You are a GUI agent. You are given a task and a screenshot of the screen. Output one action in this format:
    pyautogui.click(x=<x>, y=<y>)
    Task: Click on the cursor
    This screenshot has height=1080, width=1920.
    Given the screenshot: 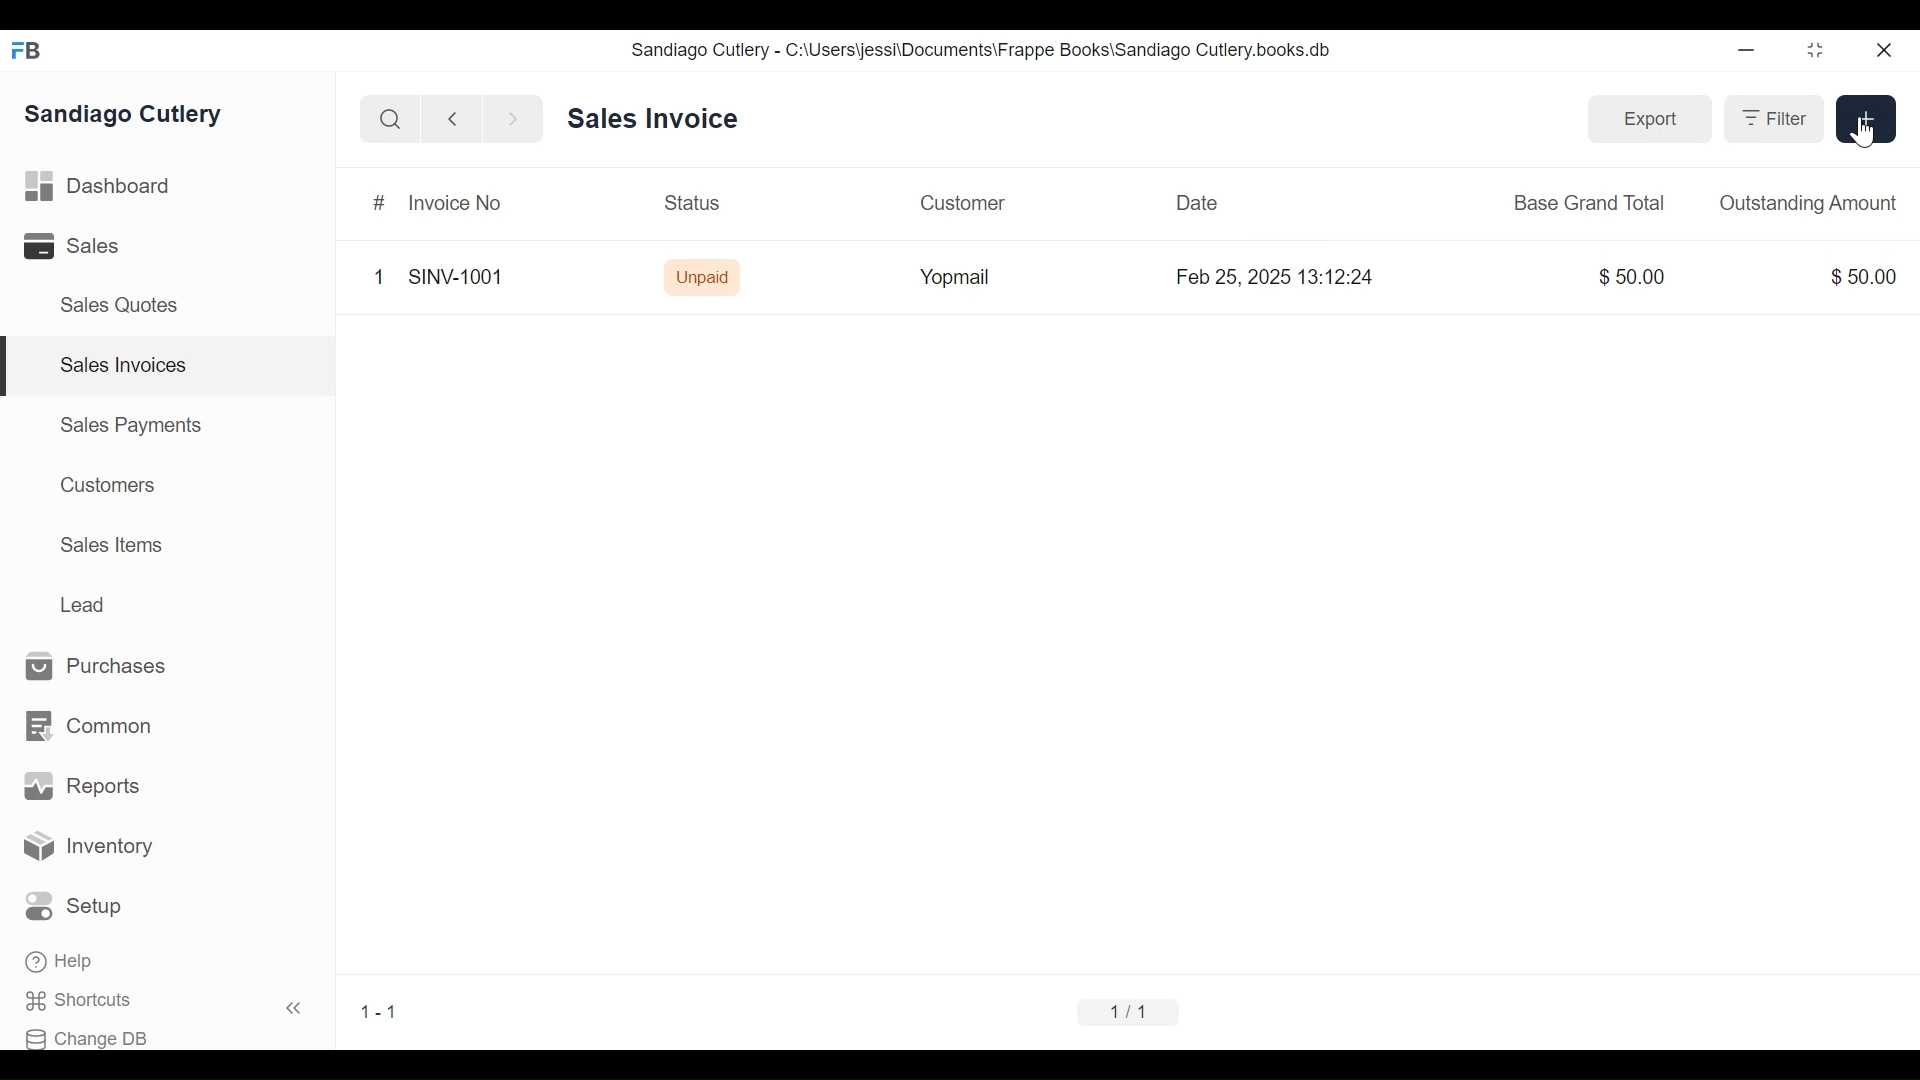 What is the action you would take?
    pyautogui.click(x=1864, y=135)
    